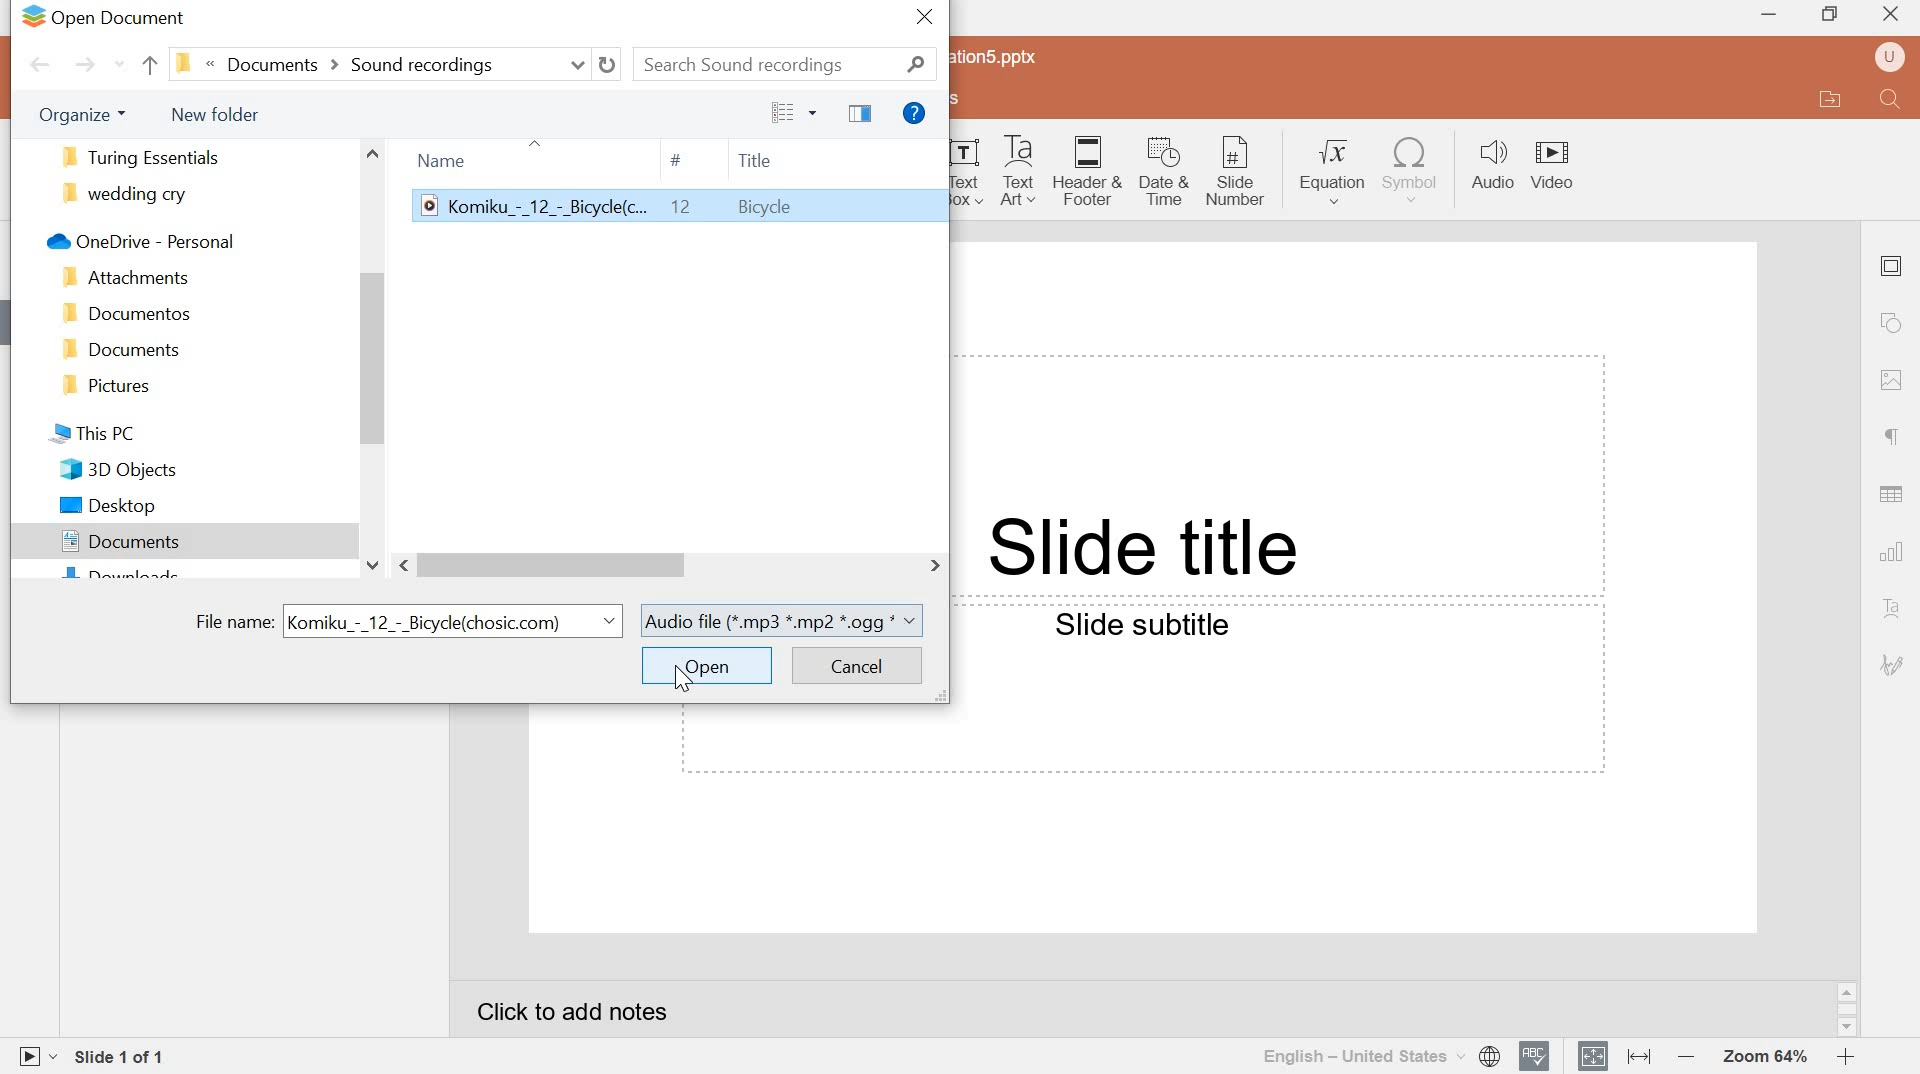 Image resolution: width=1920 pixels, height=1074 pixels. I want to click on this pc, so click(93, 435).